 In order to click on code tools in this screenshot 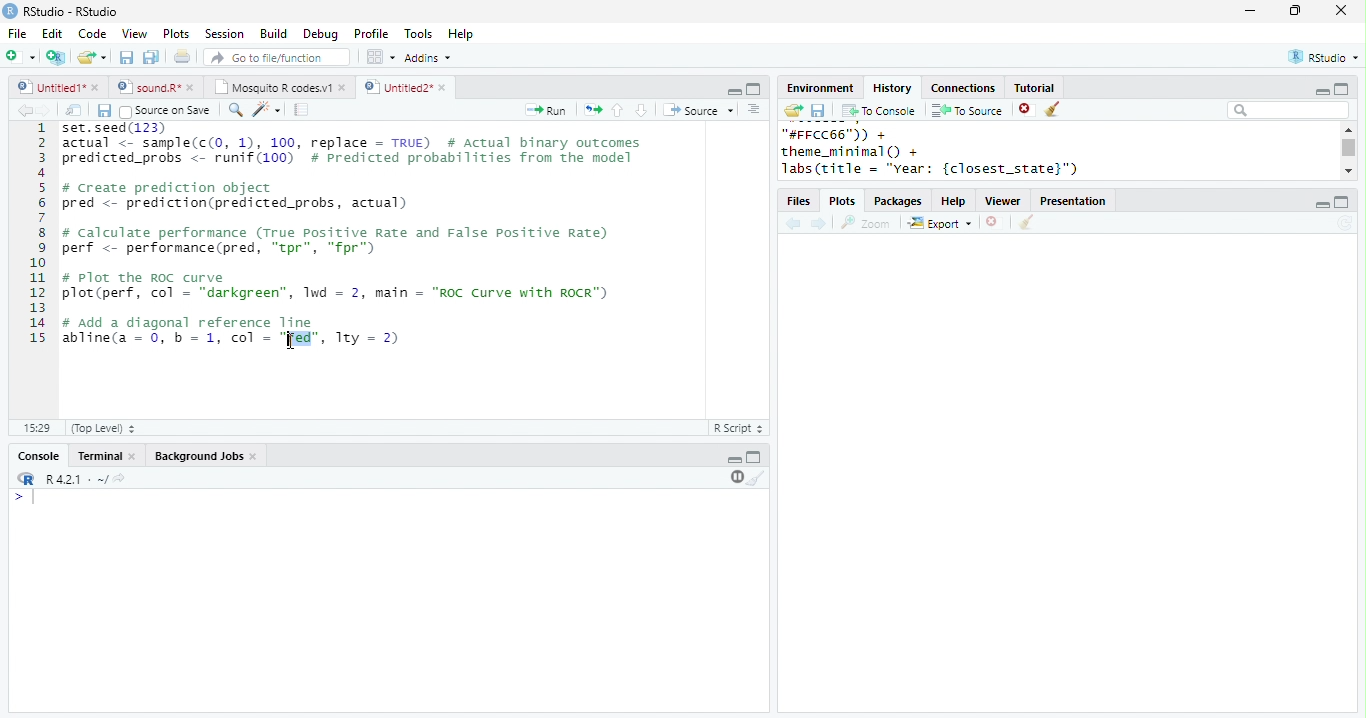, I will do `click(267, 109)`.